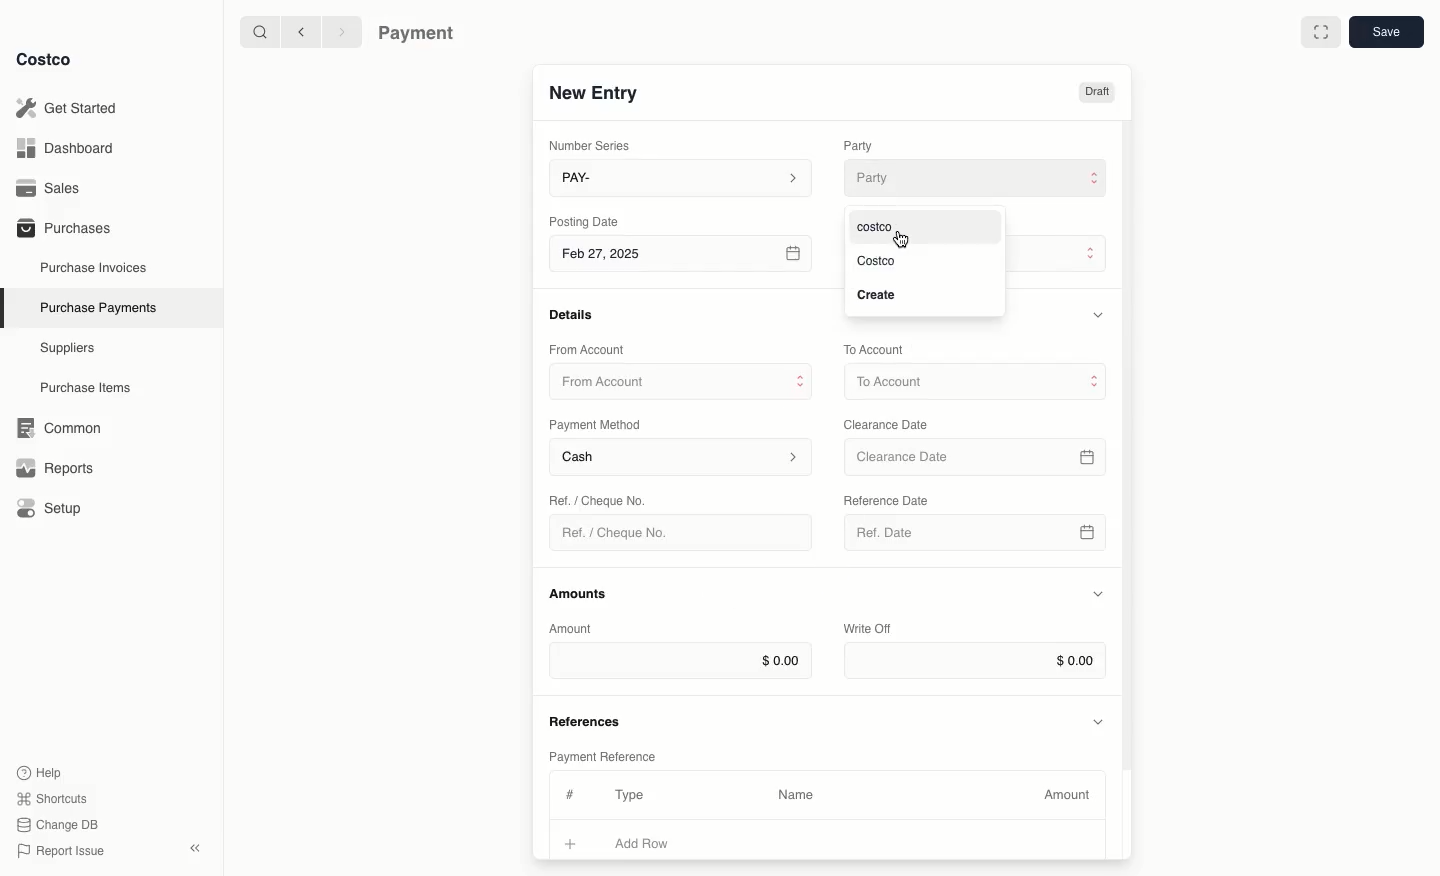  I want to click on Save, so click(1385, 31).